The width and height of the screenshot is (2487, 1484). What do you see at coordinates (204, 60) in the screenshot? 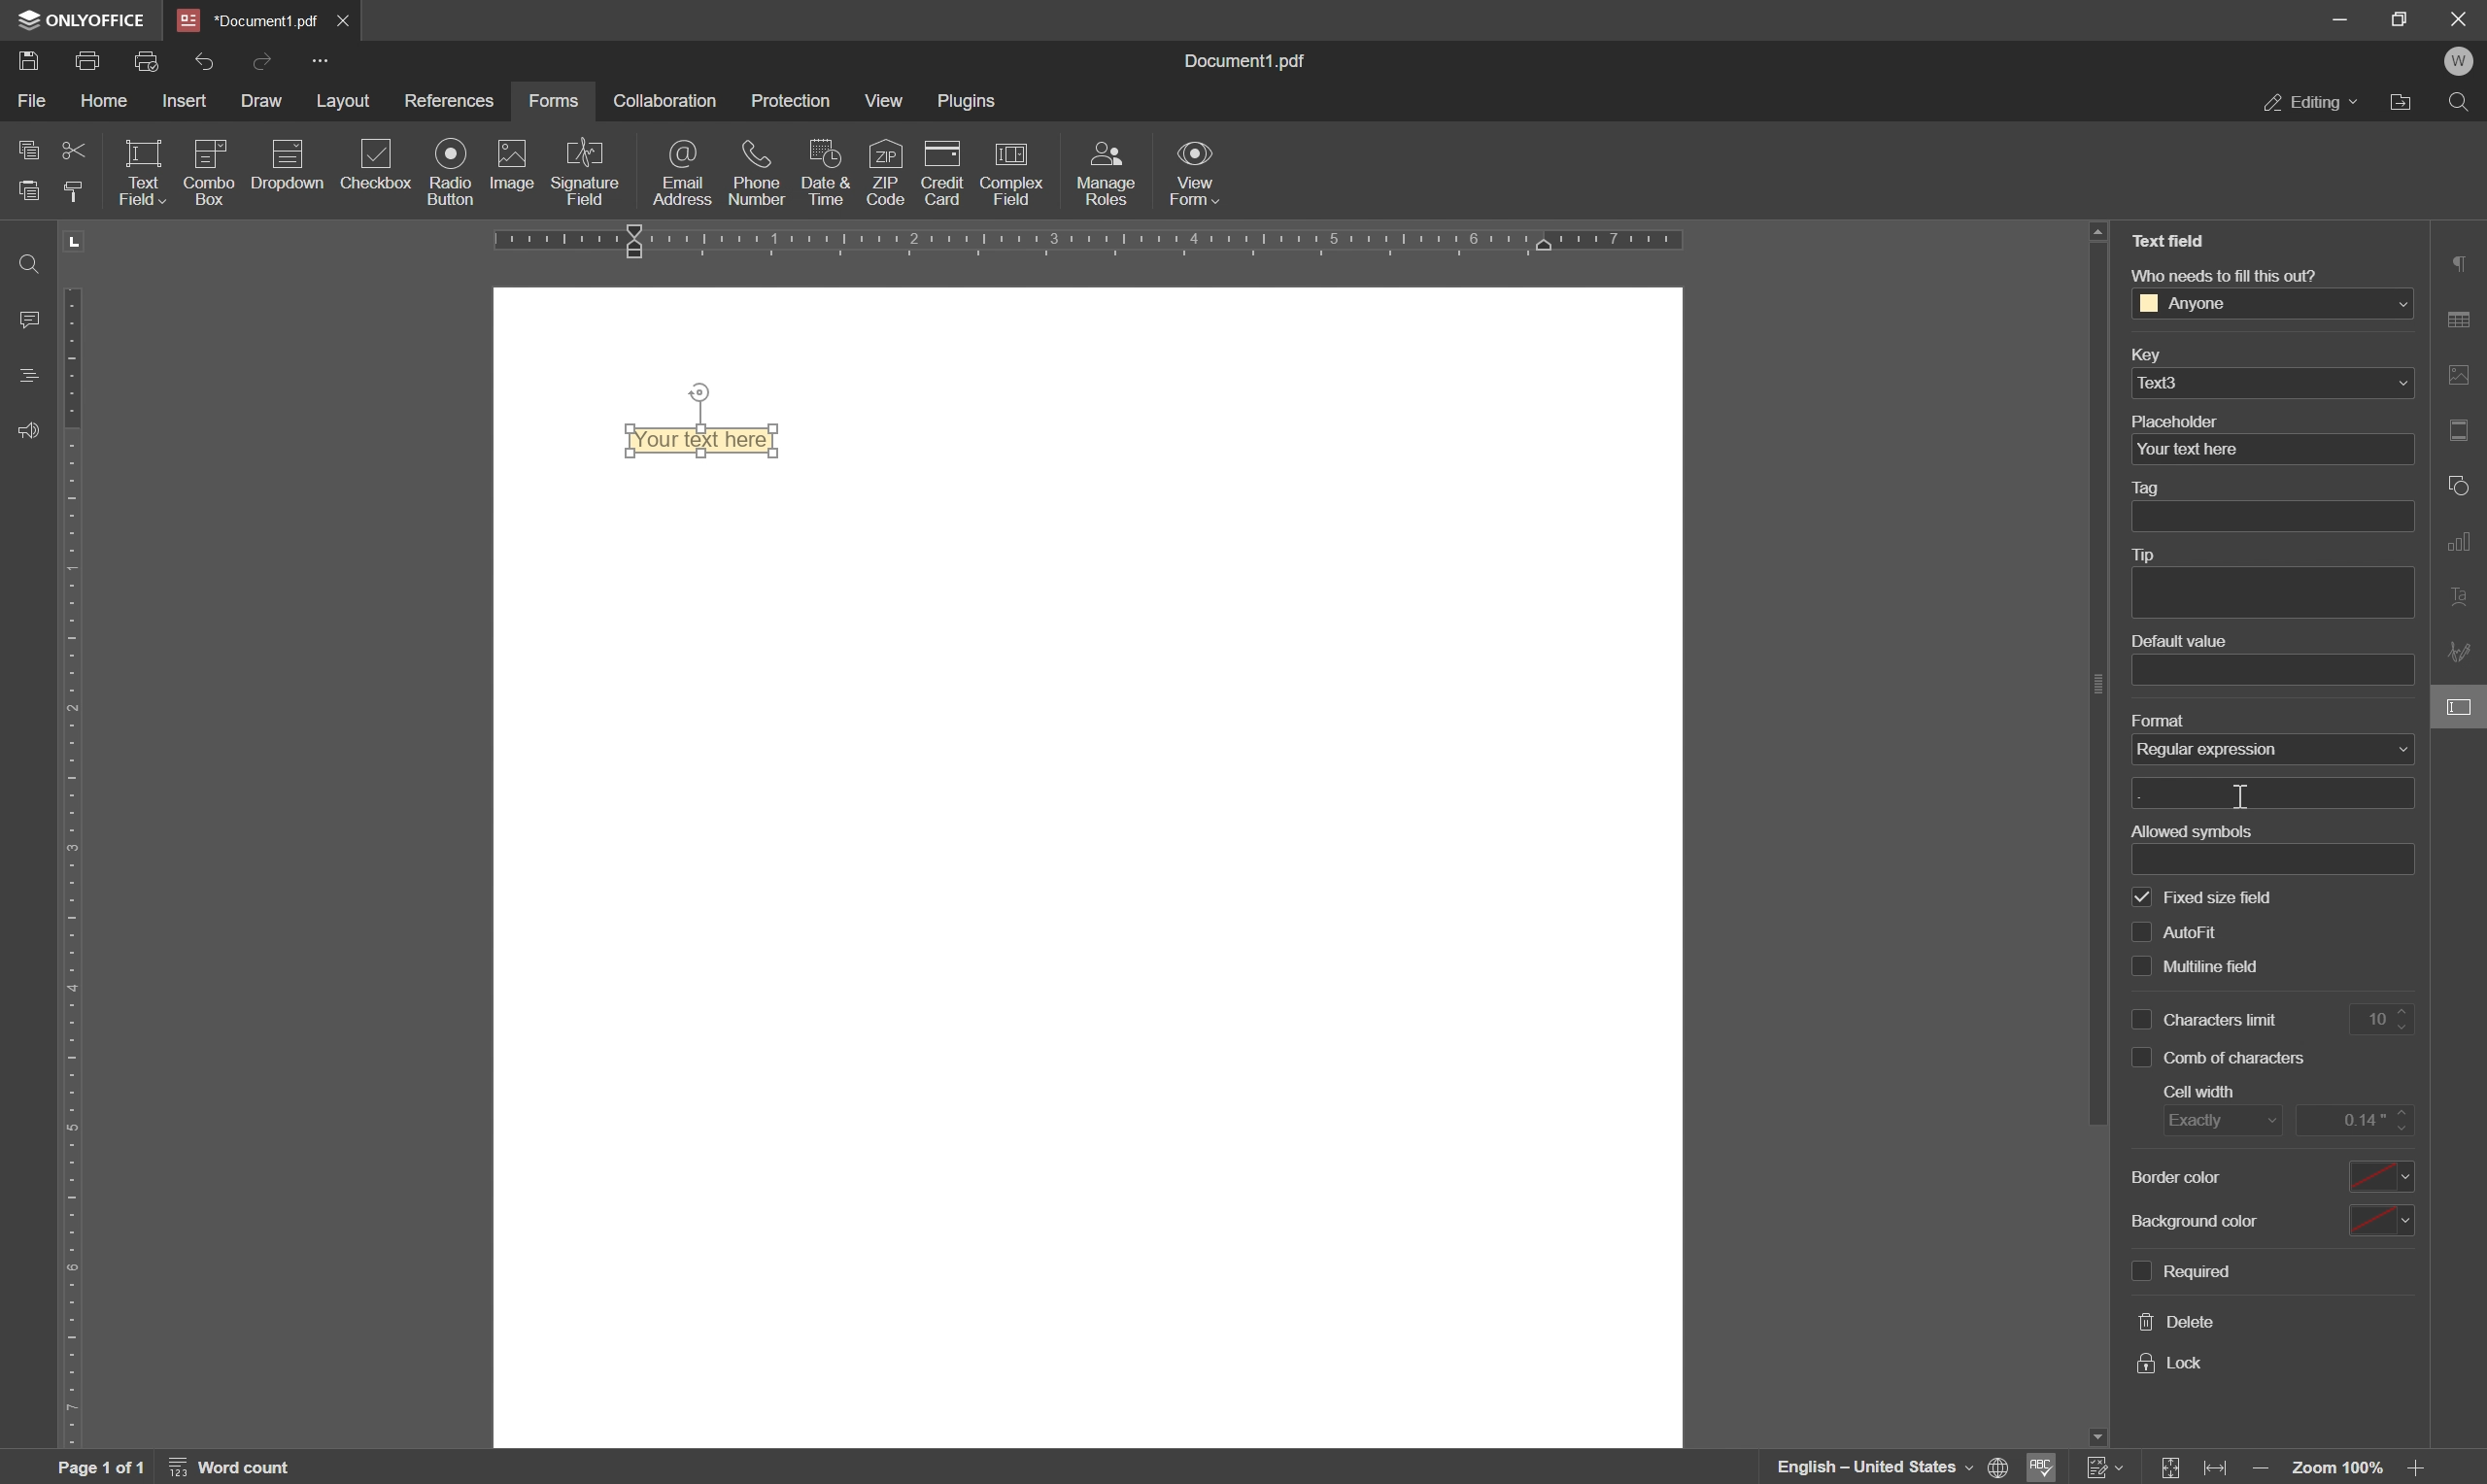
I see `undo` at bounding box center [204, 60].